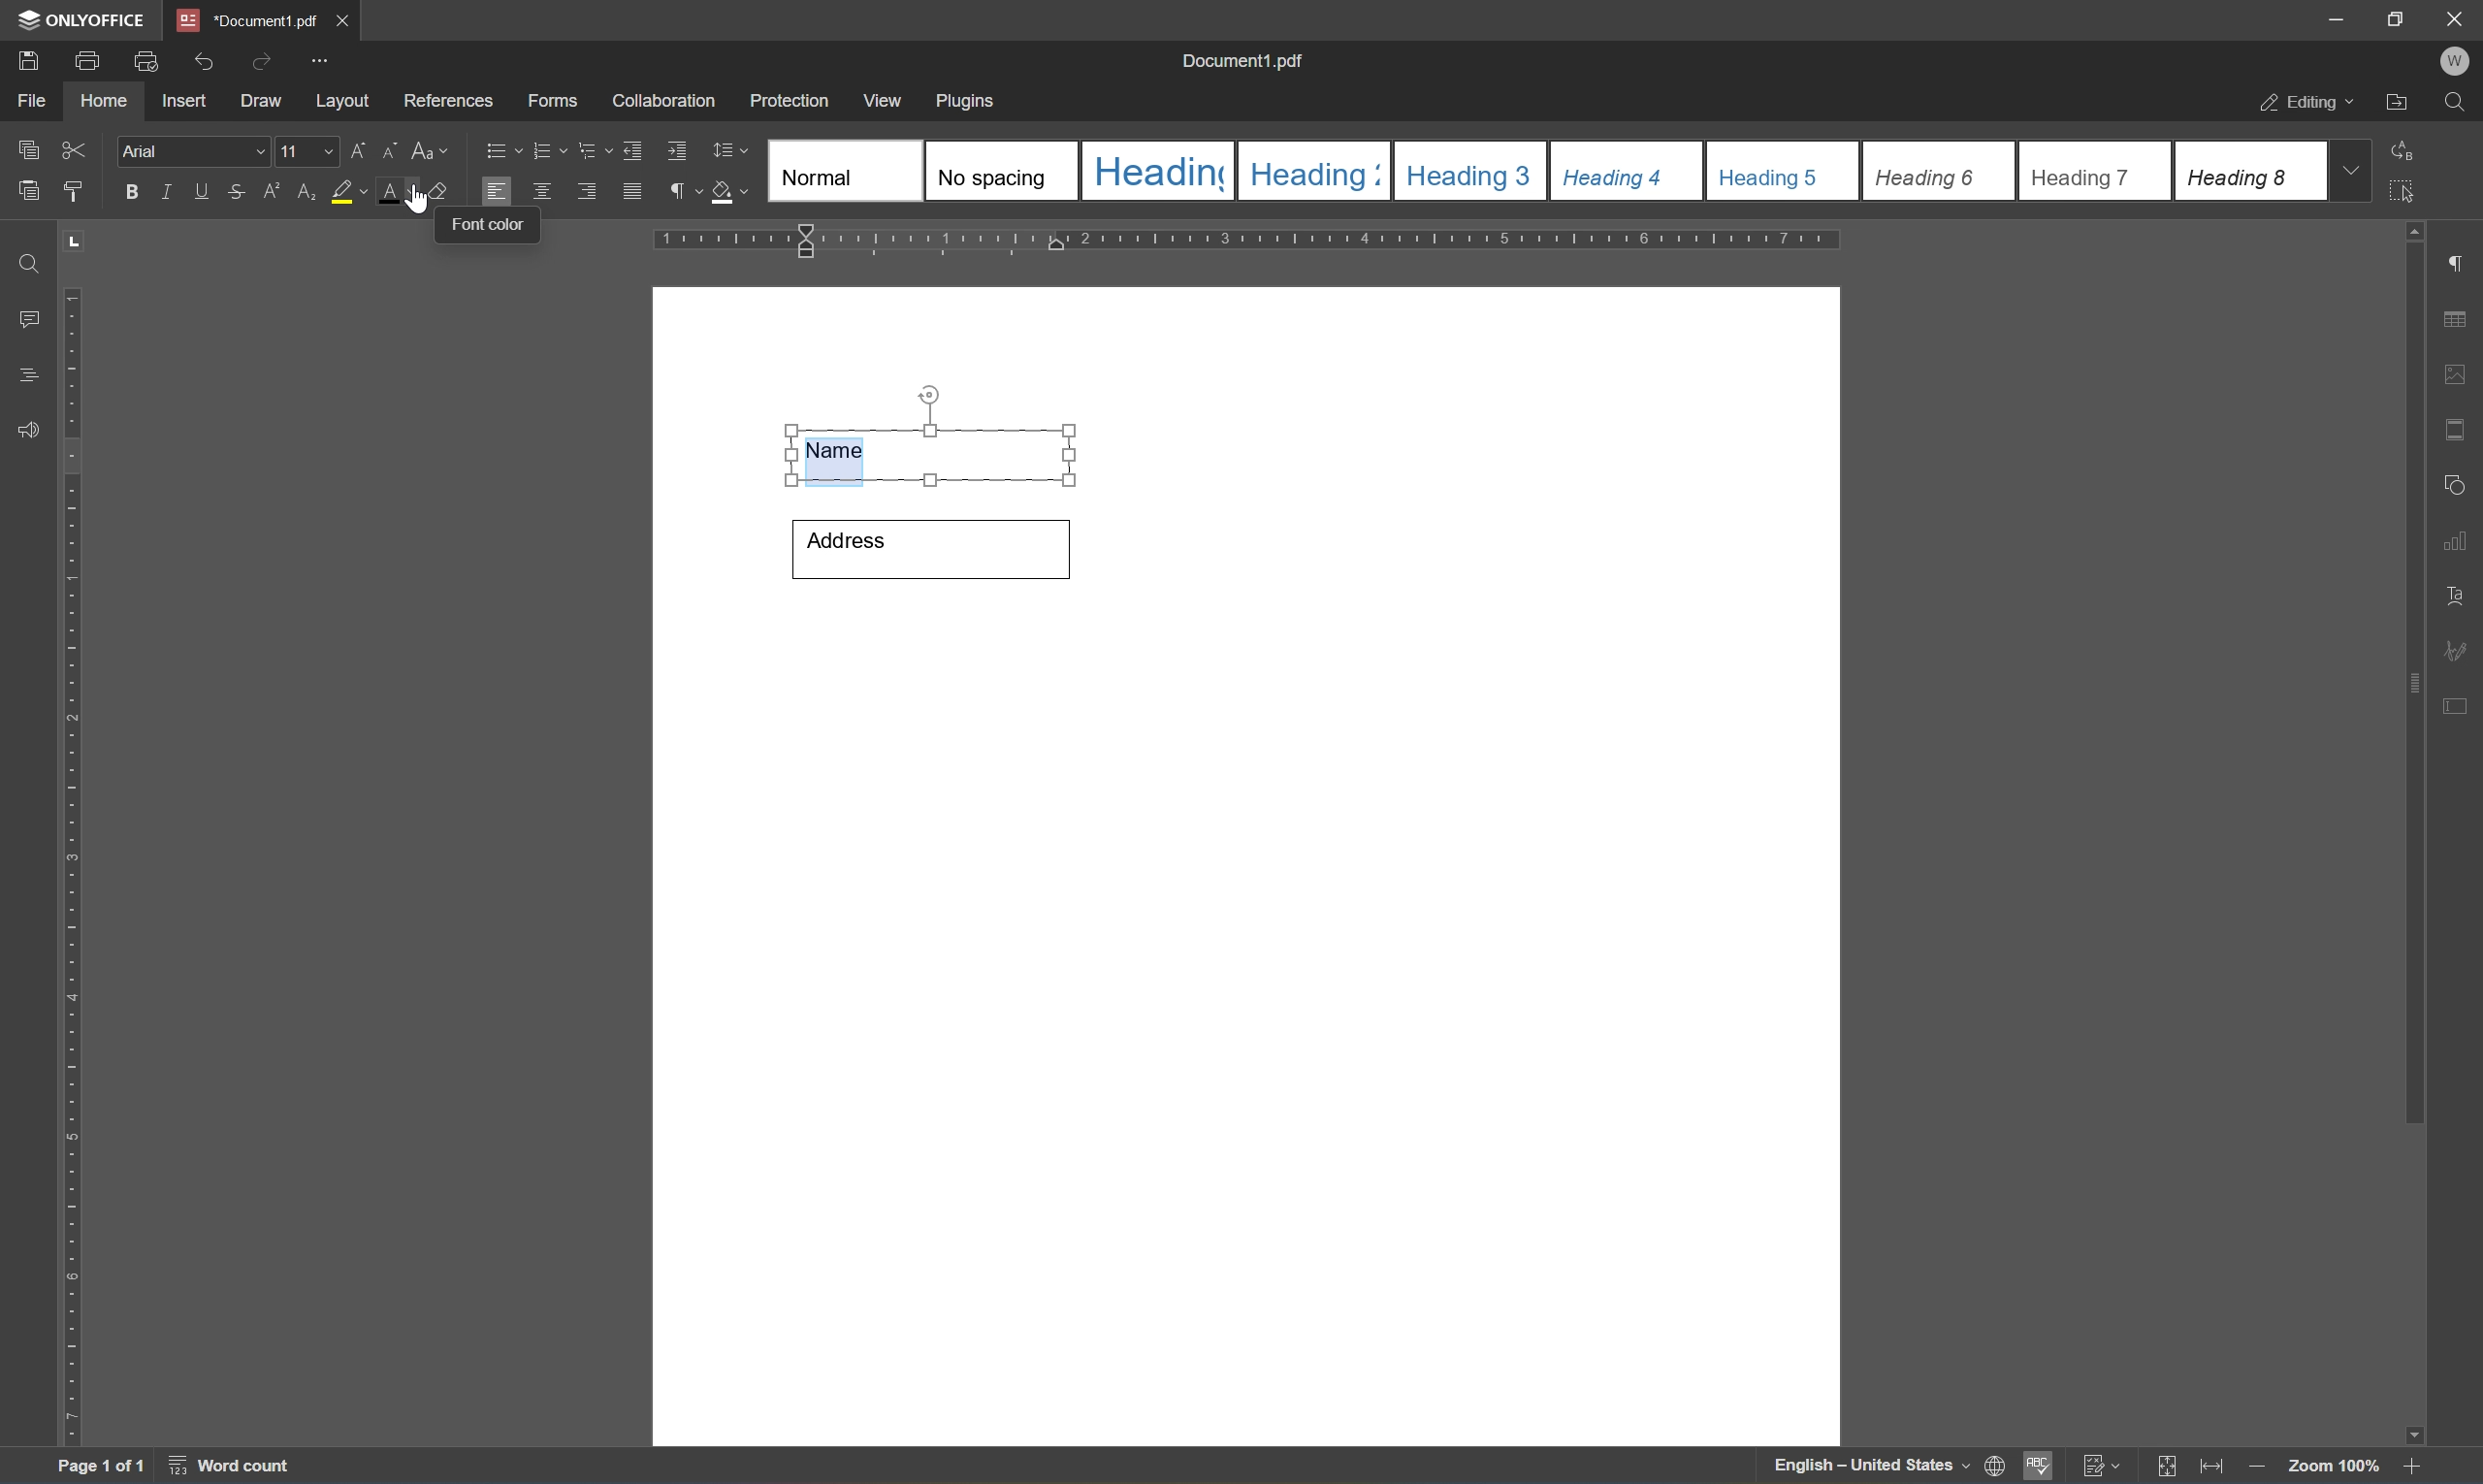  I want to click on font, so click(194, 152).